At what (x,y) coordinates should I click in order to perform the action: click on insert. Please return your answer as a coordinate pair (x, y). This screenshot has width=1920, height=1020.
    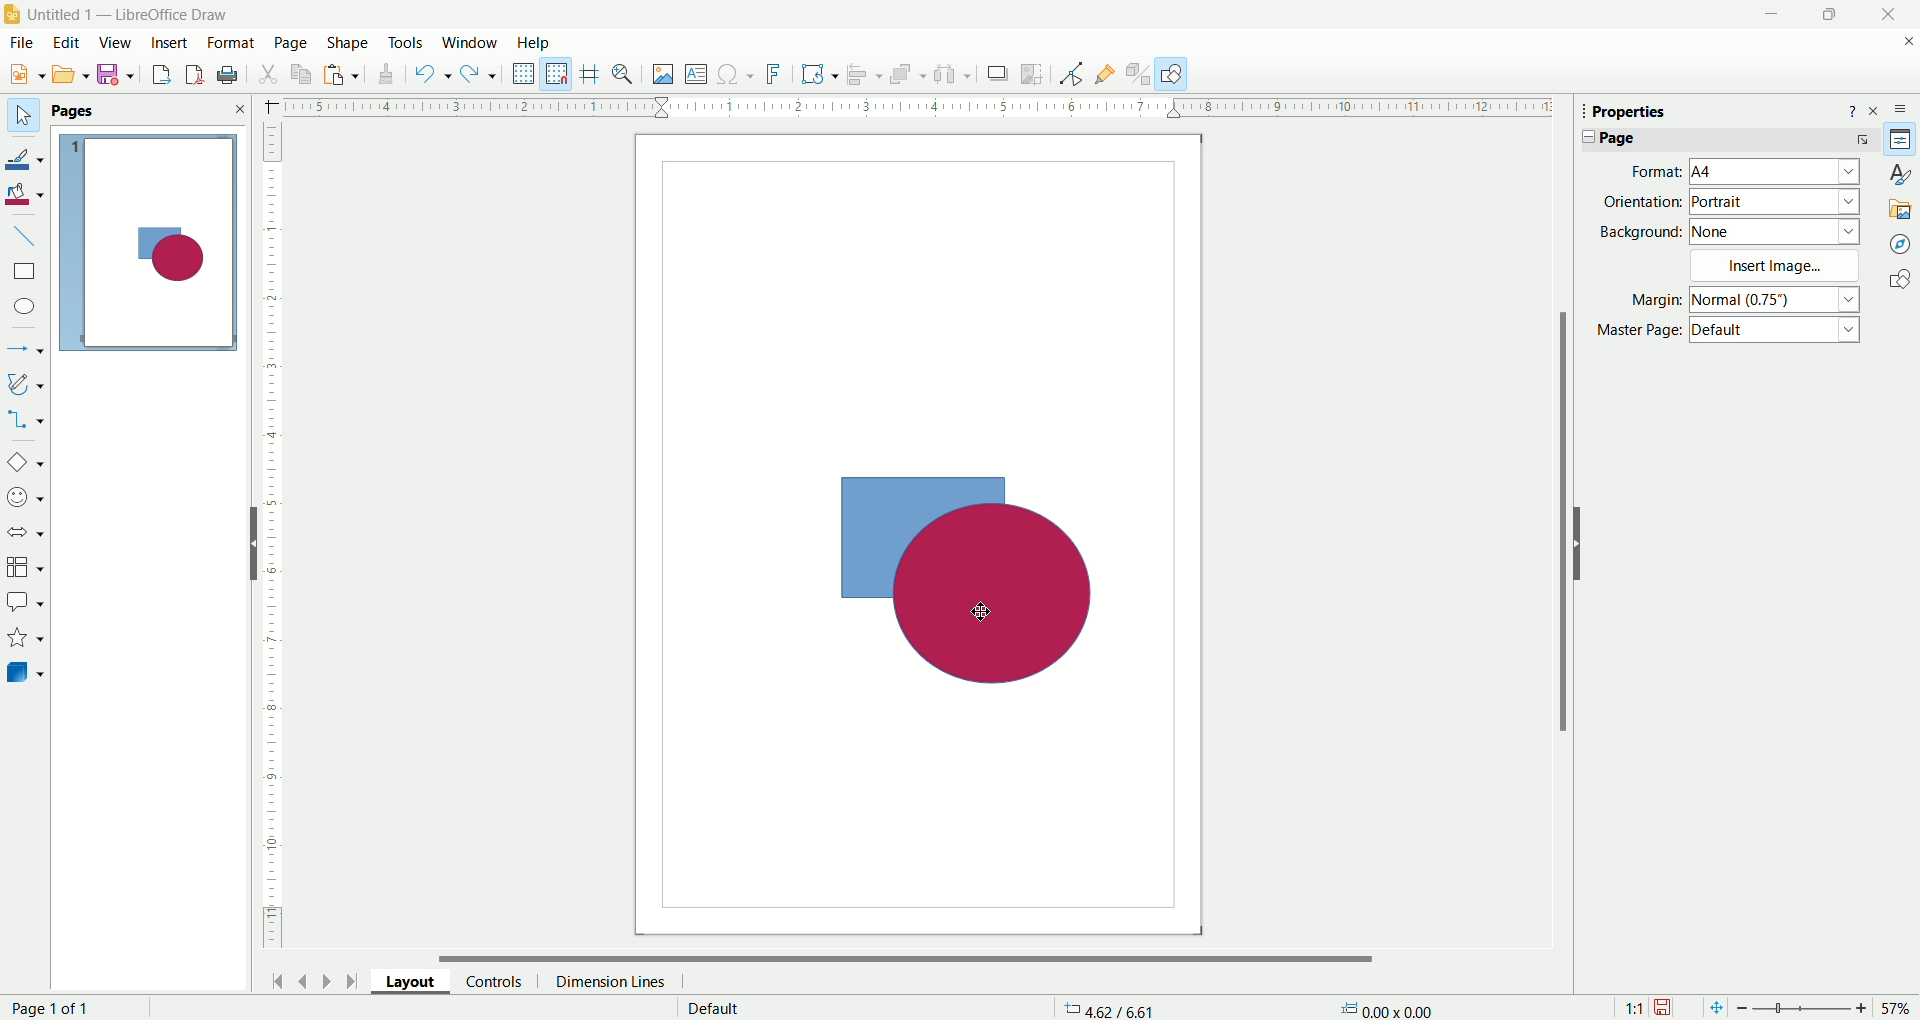
    Looking at the image, I should click on (170, 42).